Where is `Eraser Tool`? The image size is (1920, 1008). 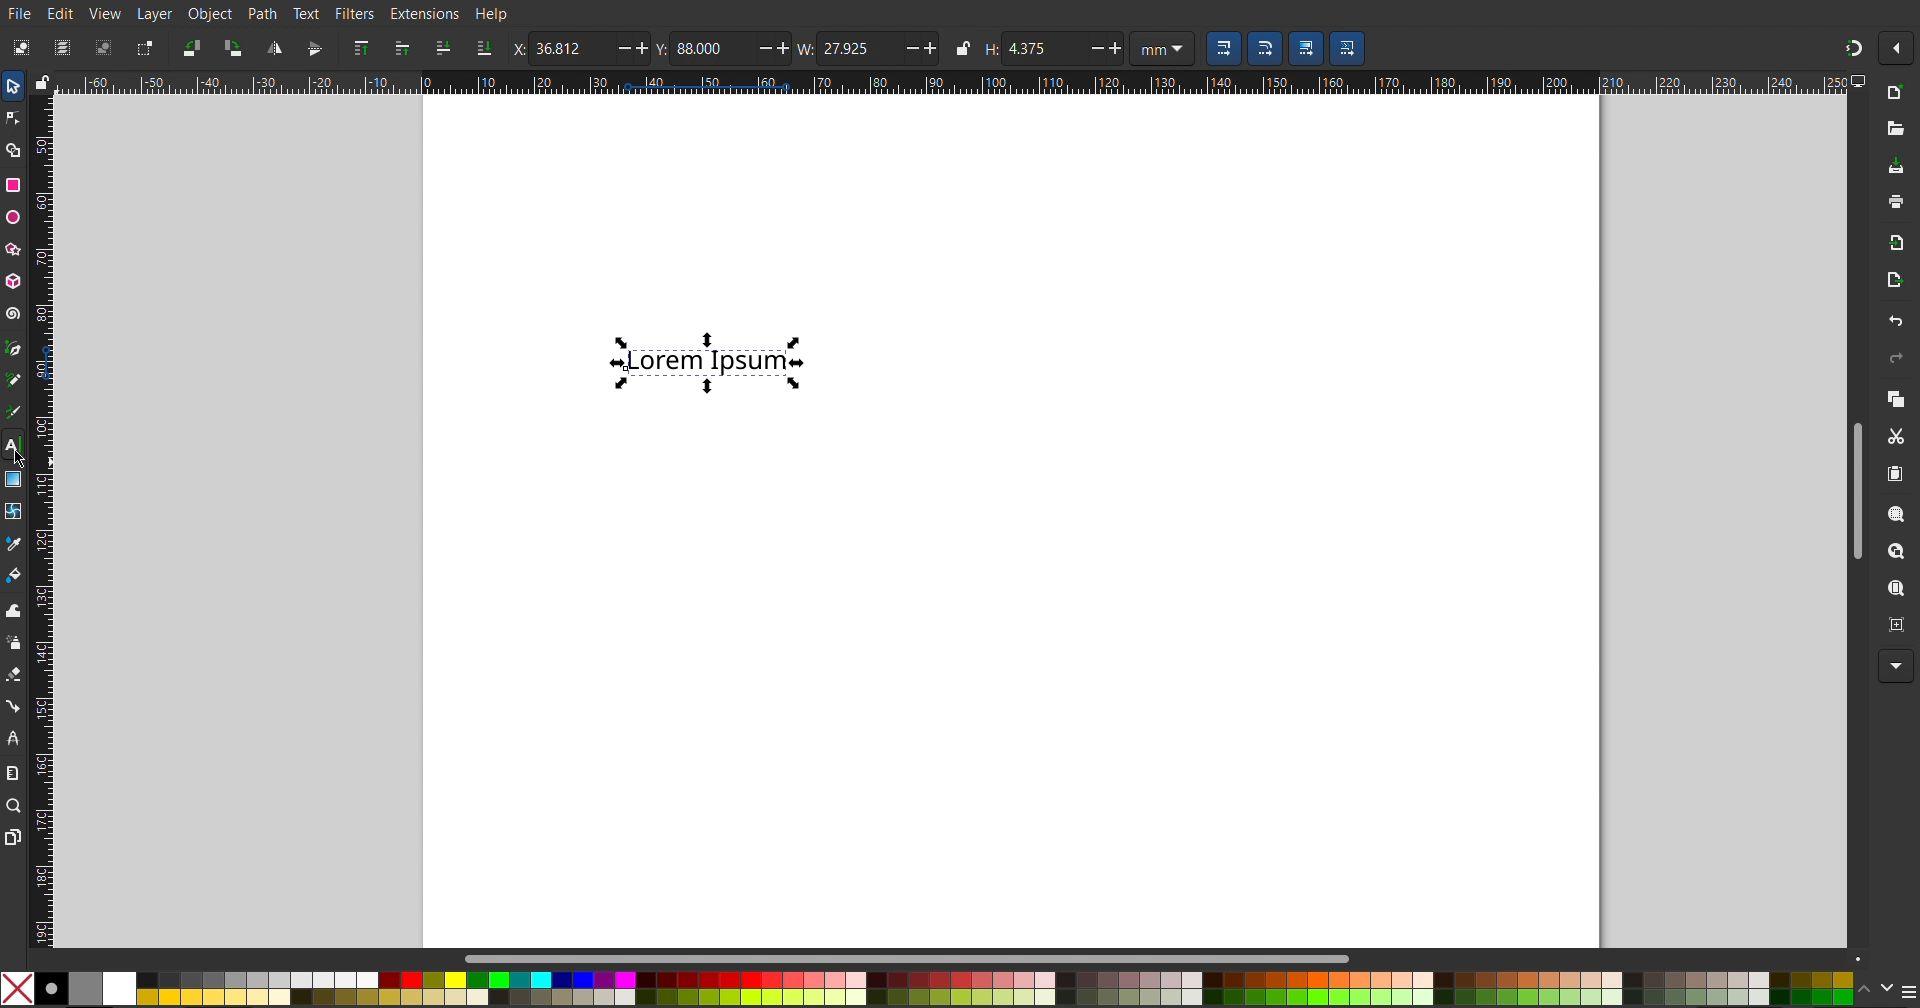 Eraser Tool is located at coordinates (14, 674).